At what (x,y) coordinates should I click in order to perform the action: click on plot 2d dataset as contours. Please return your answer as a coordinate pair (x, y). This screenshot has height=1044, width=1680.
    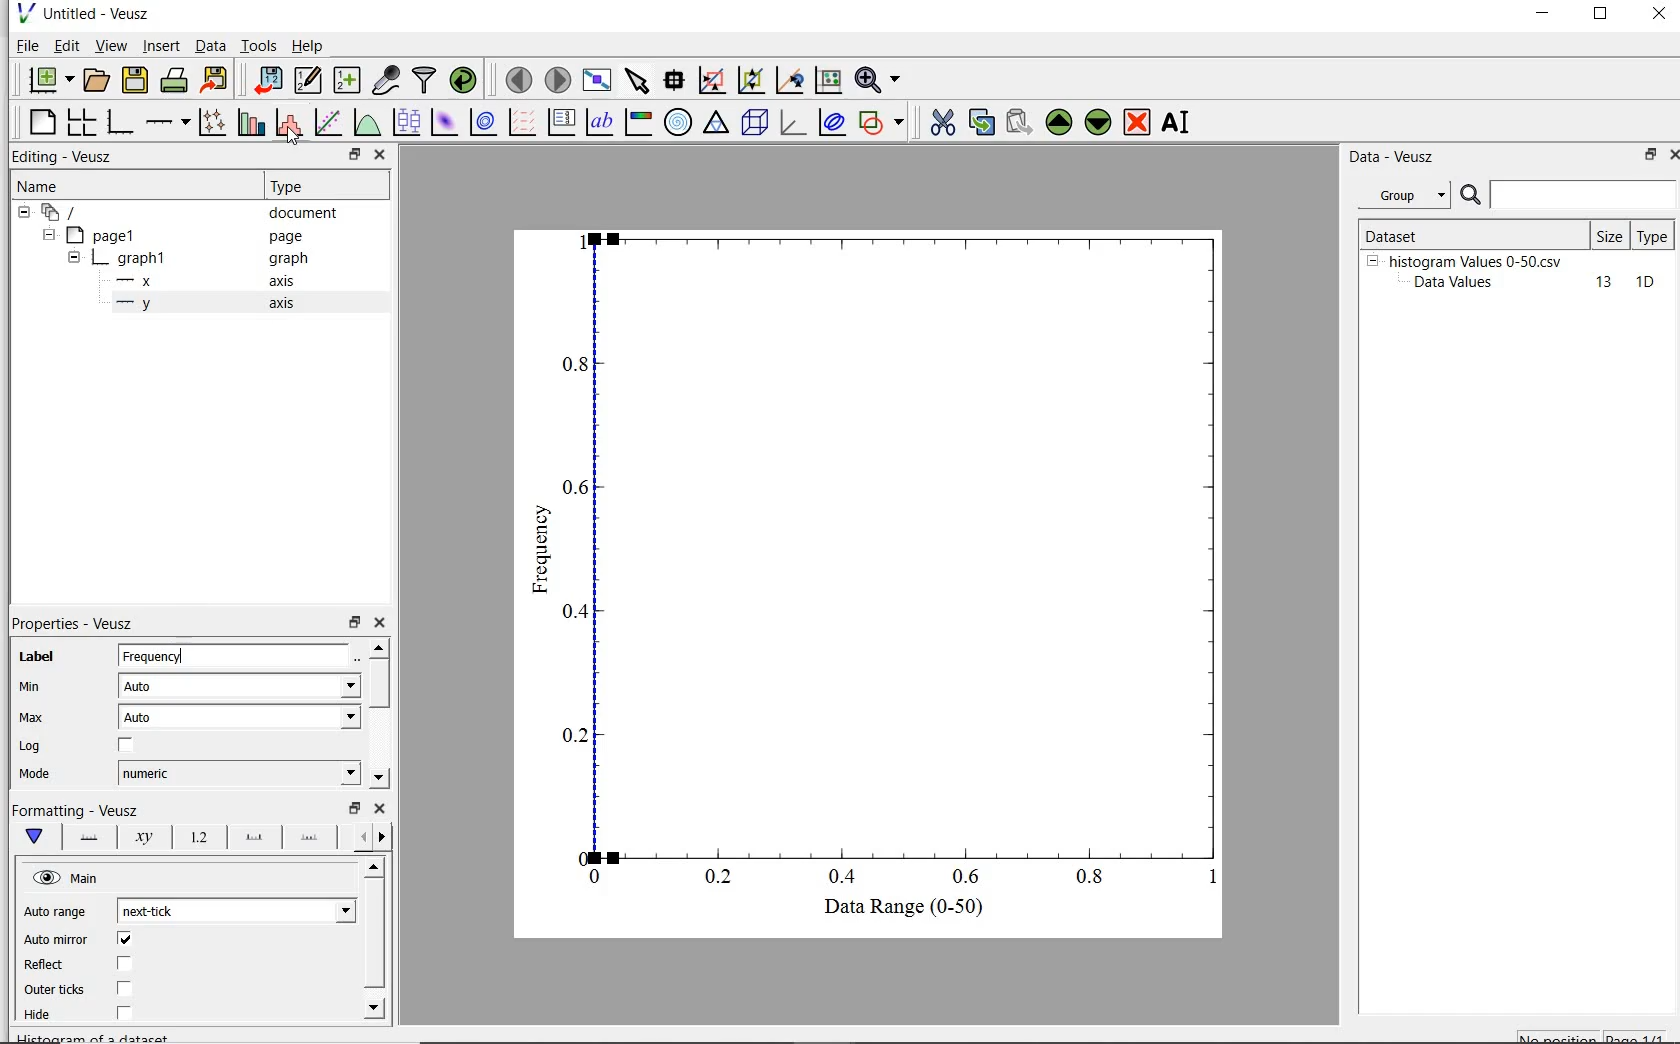
    Looking at the image, I should click on (483, 122).